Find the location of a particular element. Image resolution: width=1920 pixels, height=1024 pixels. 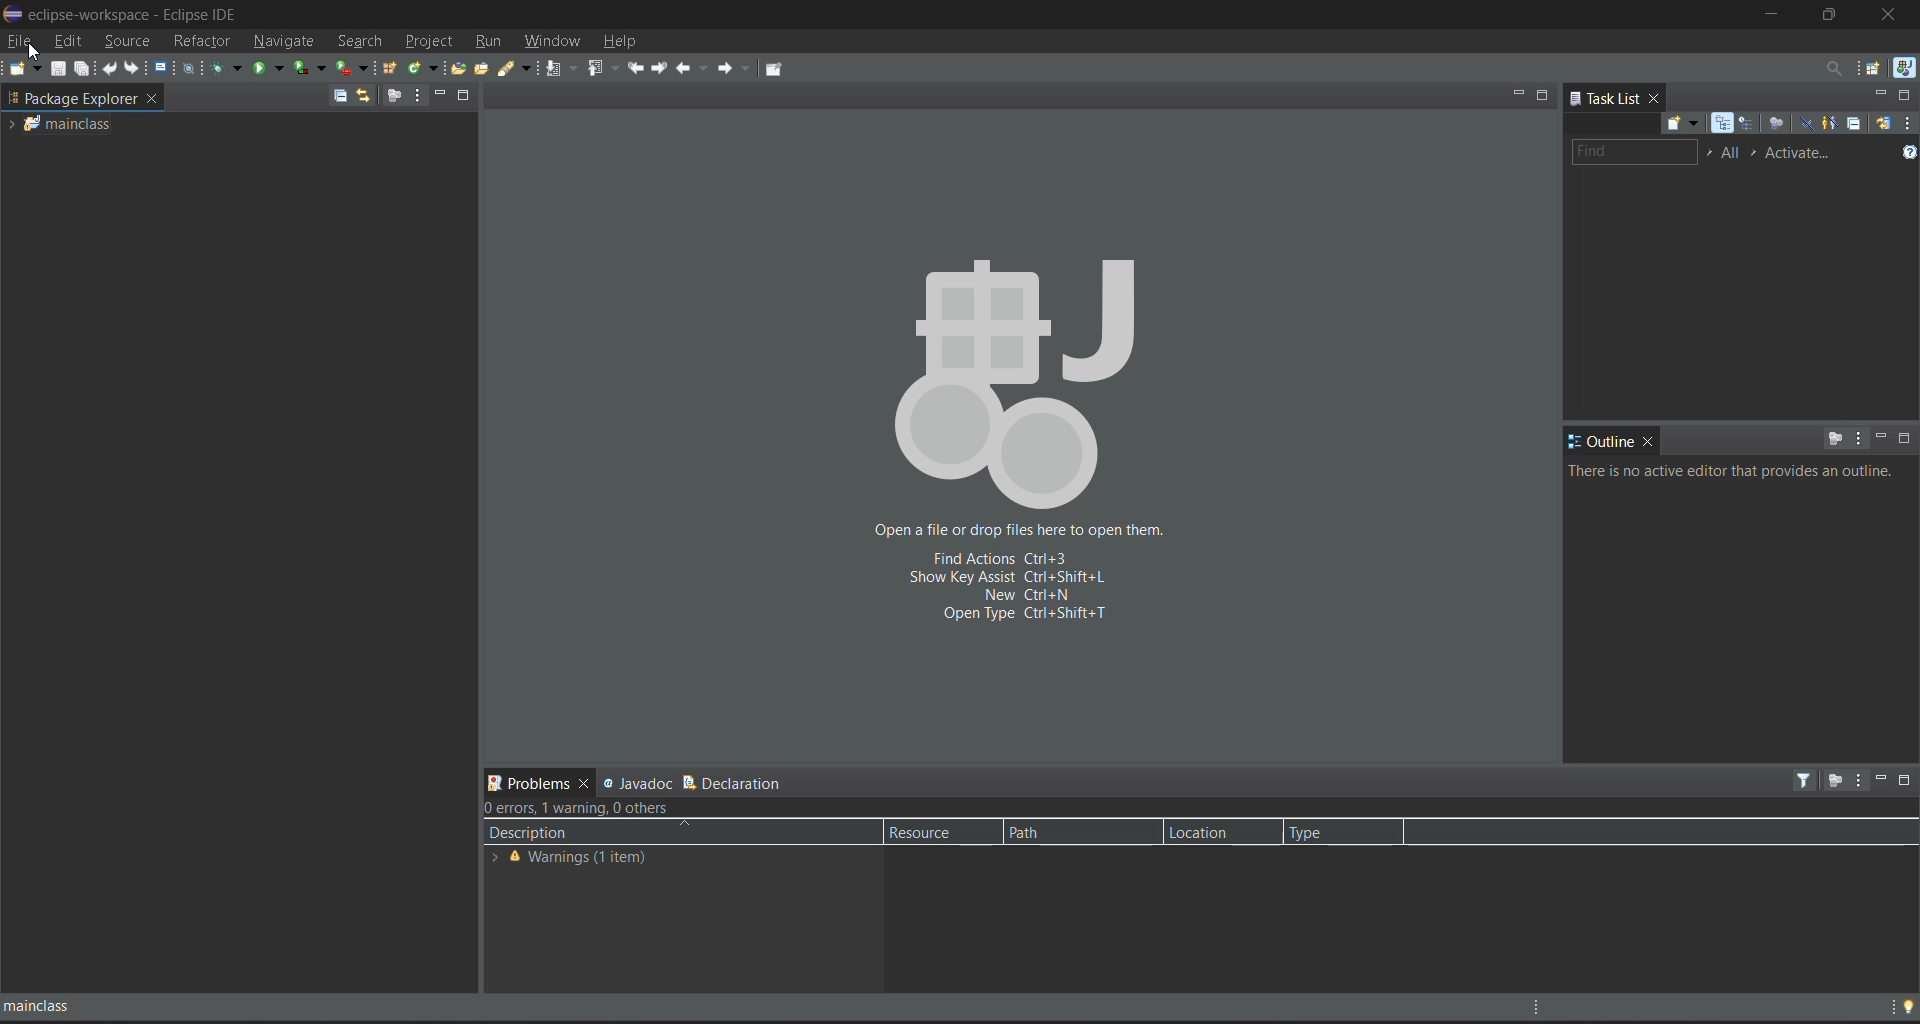

filters is located at coordinates (1806, 780).